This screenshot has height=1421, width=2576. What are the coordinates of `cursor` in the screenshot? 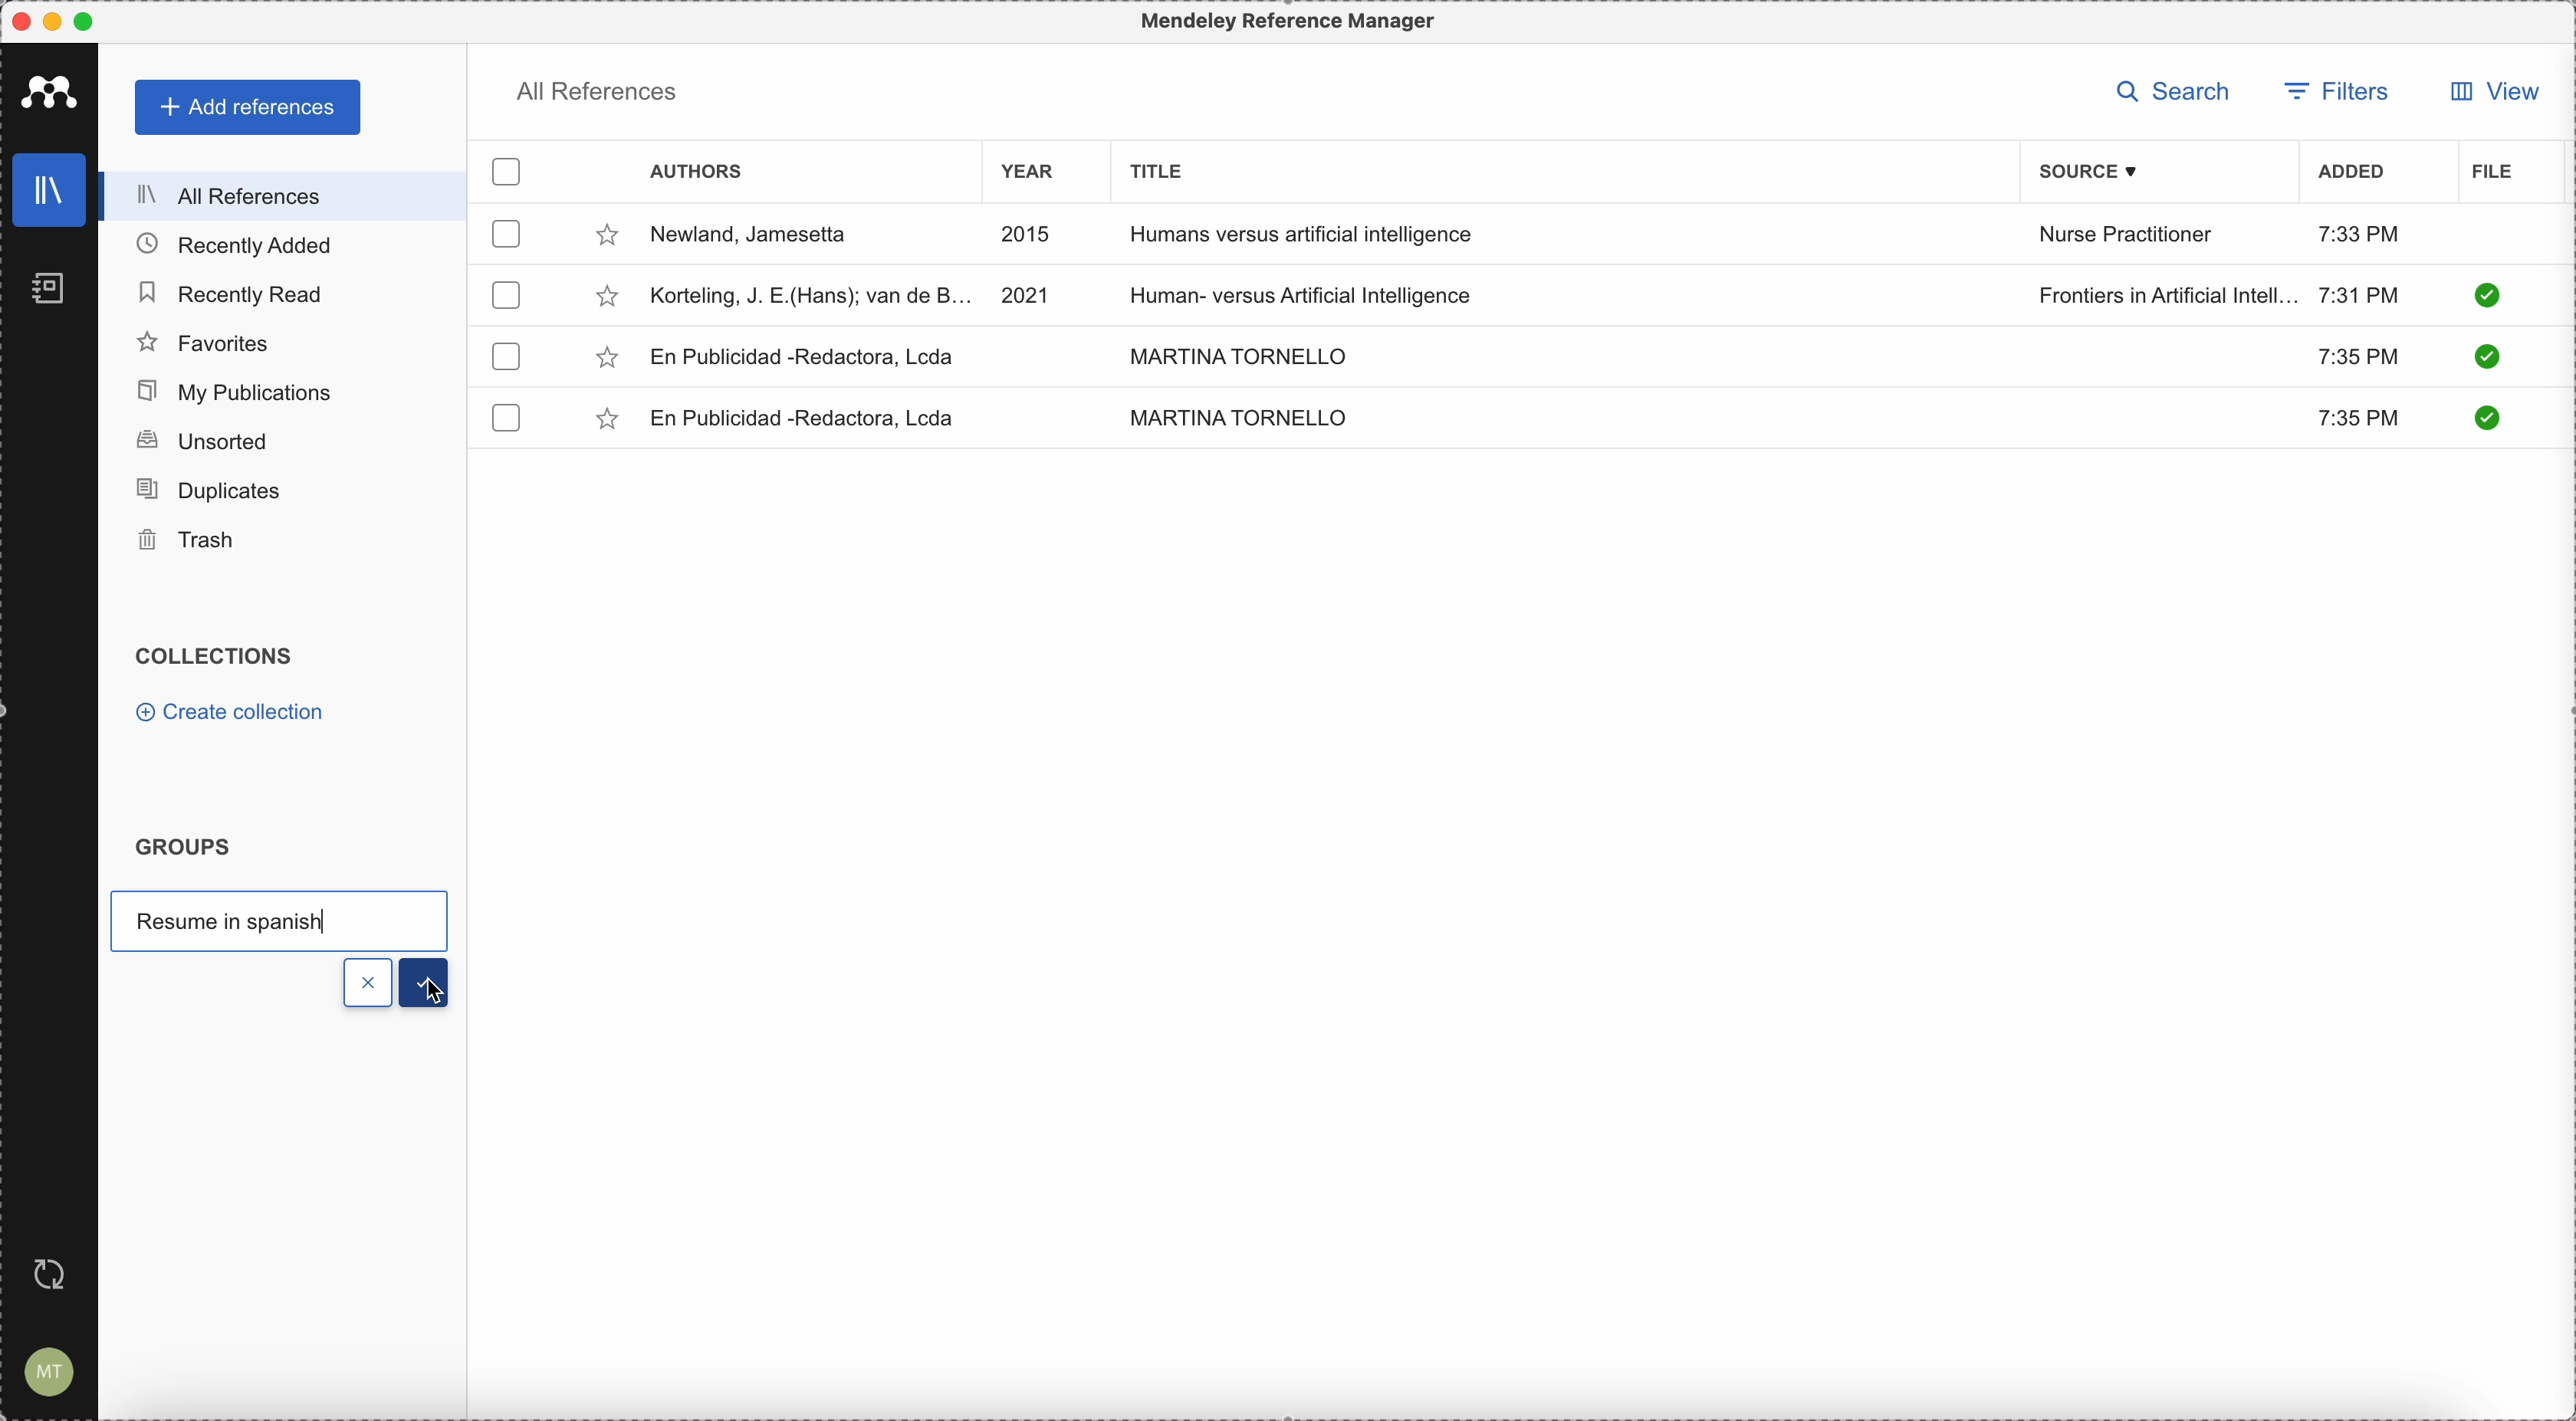 It's located at (443, 993).